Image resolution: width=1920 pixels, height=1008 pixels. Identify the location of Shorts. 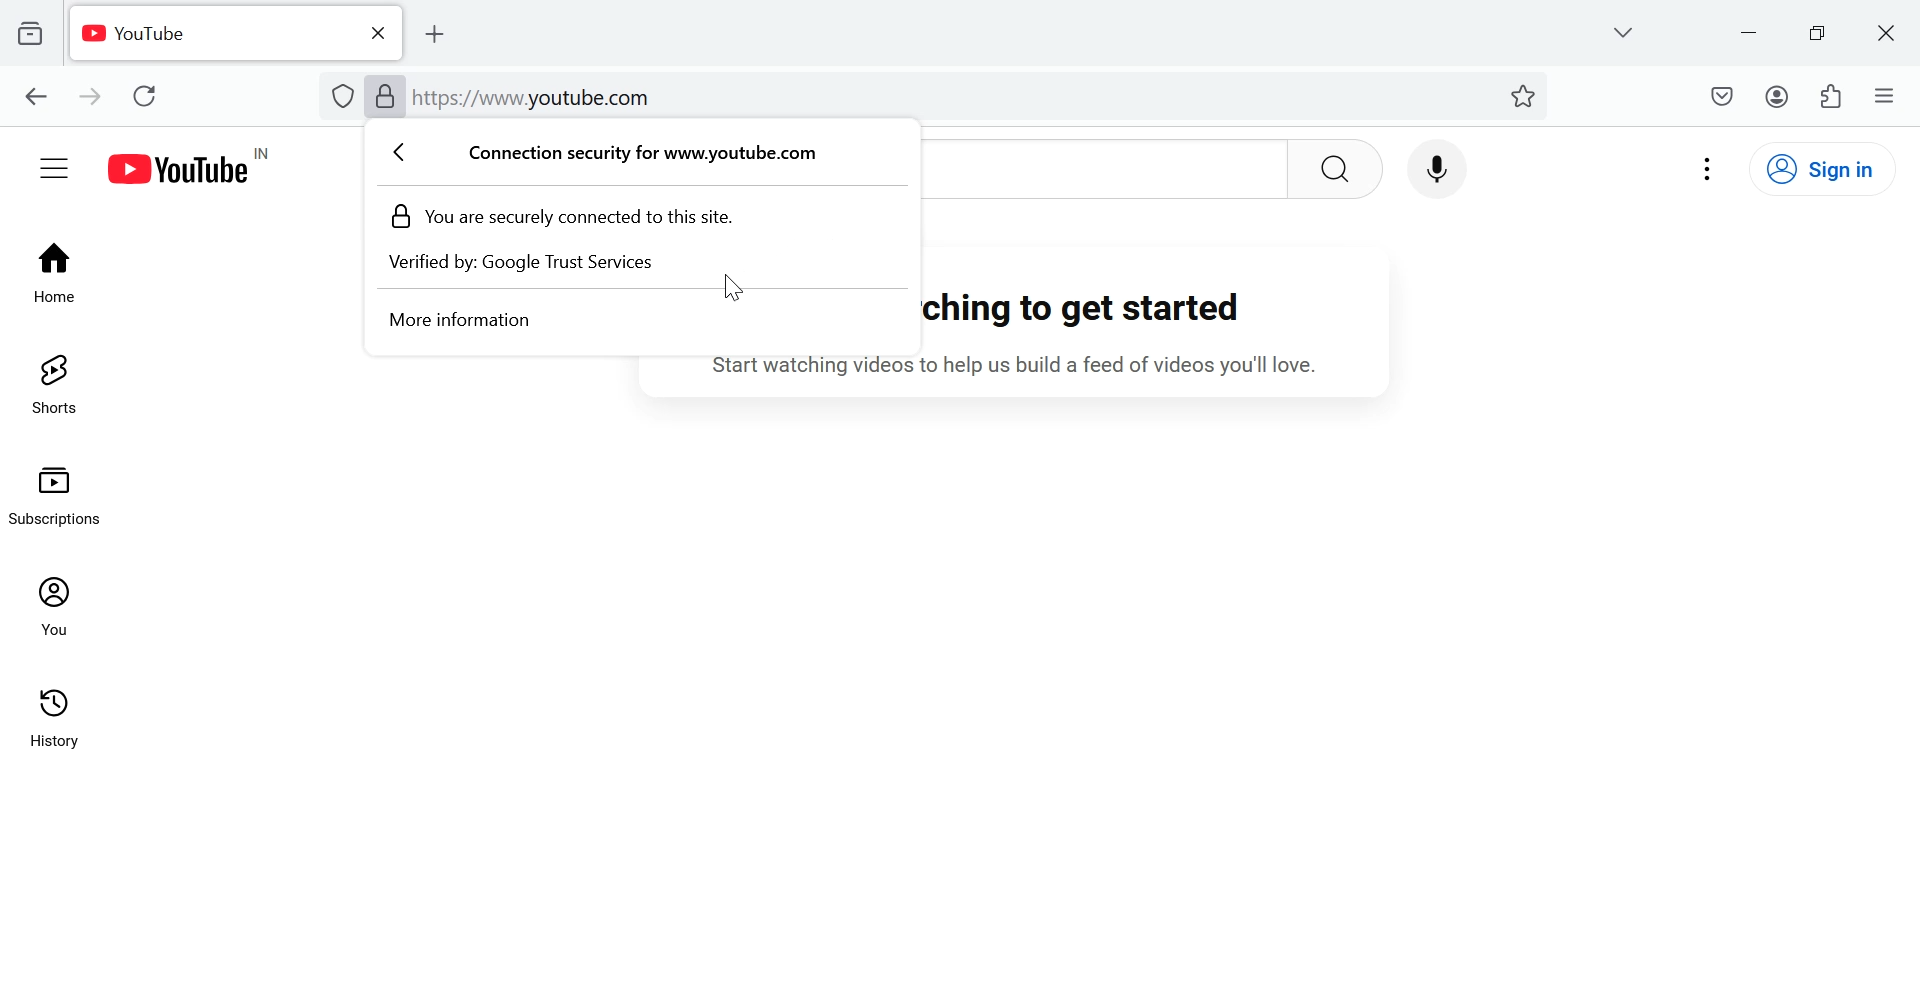
(52, 384).